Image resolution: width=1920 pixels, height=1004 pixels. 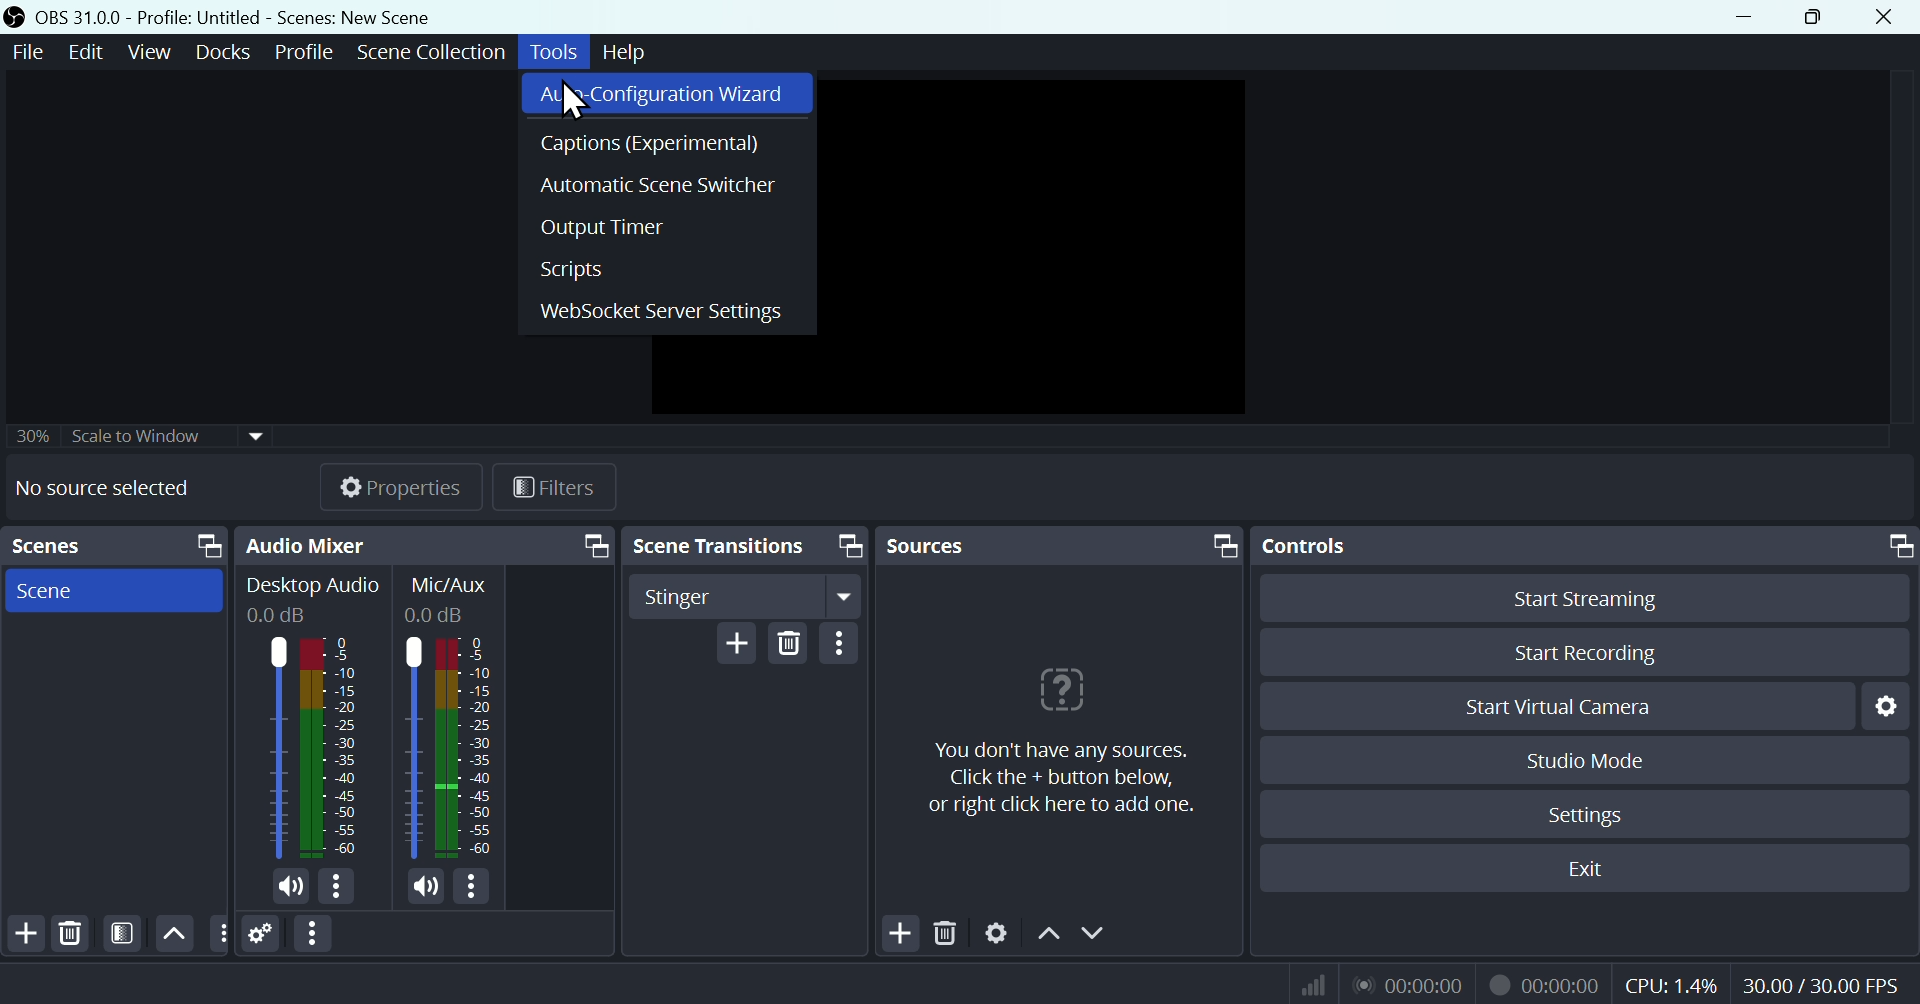 I want to click on screen resize, so click(x=593, y=544).